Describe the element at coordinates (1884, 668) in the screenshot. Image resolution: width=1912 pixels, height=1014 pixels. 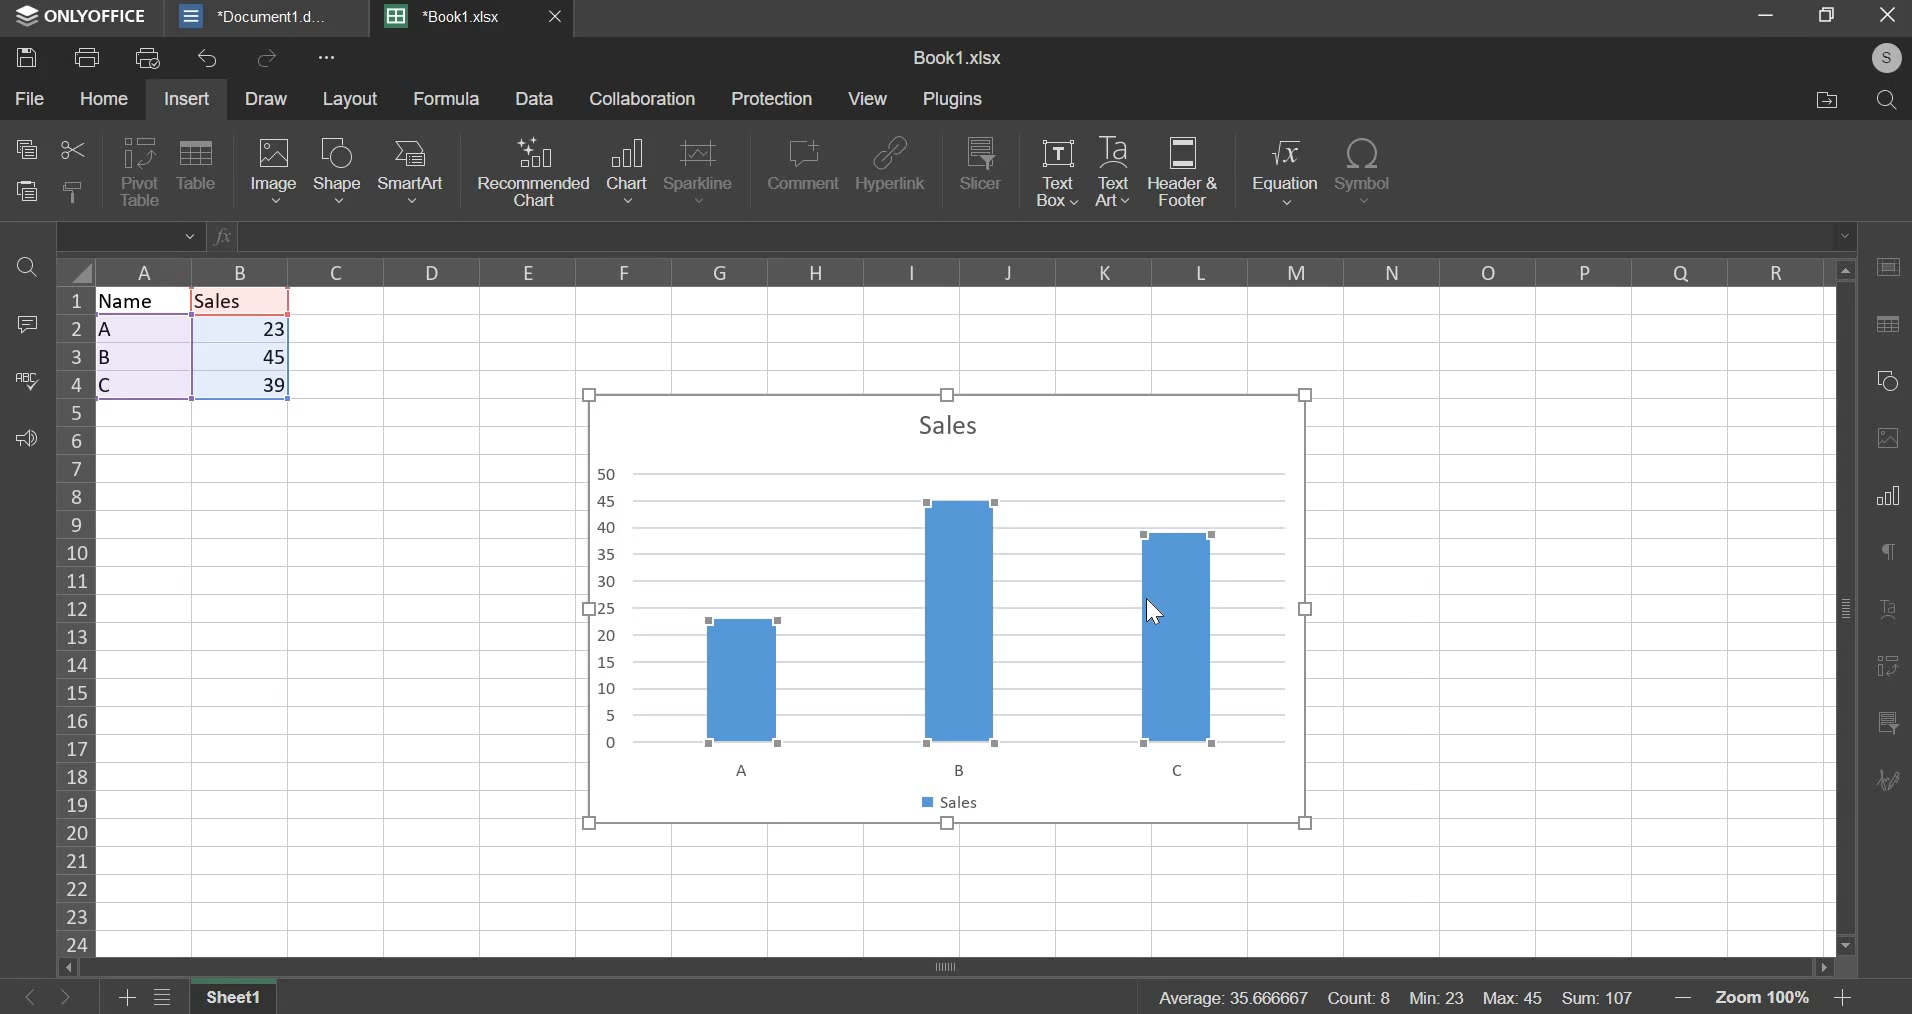
I see `References/Bookmarks Tool` at that location.